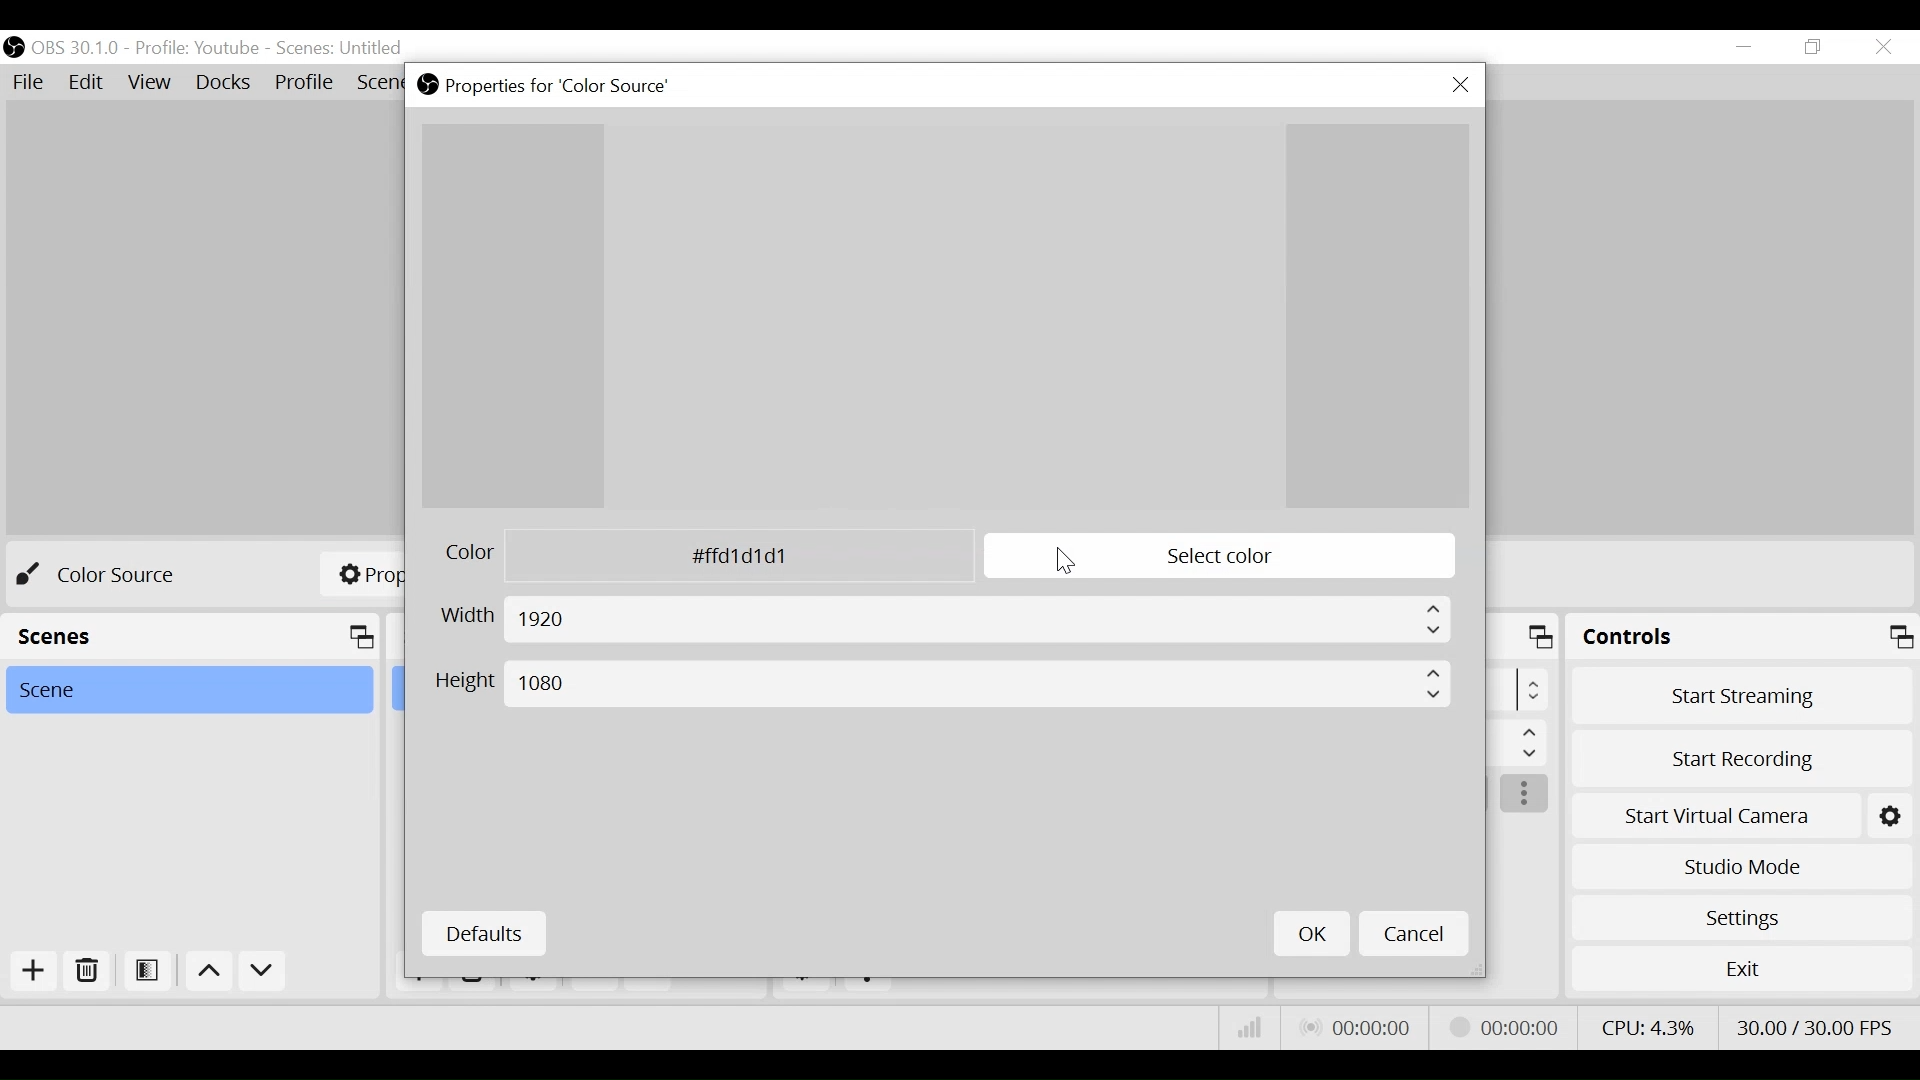 Image resolution: width=1920 pixels, height=1080 pixels. I want to click on Defaults, so click(484, 933).